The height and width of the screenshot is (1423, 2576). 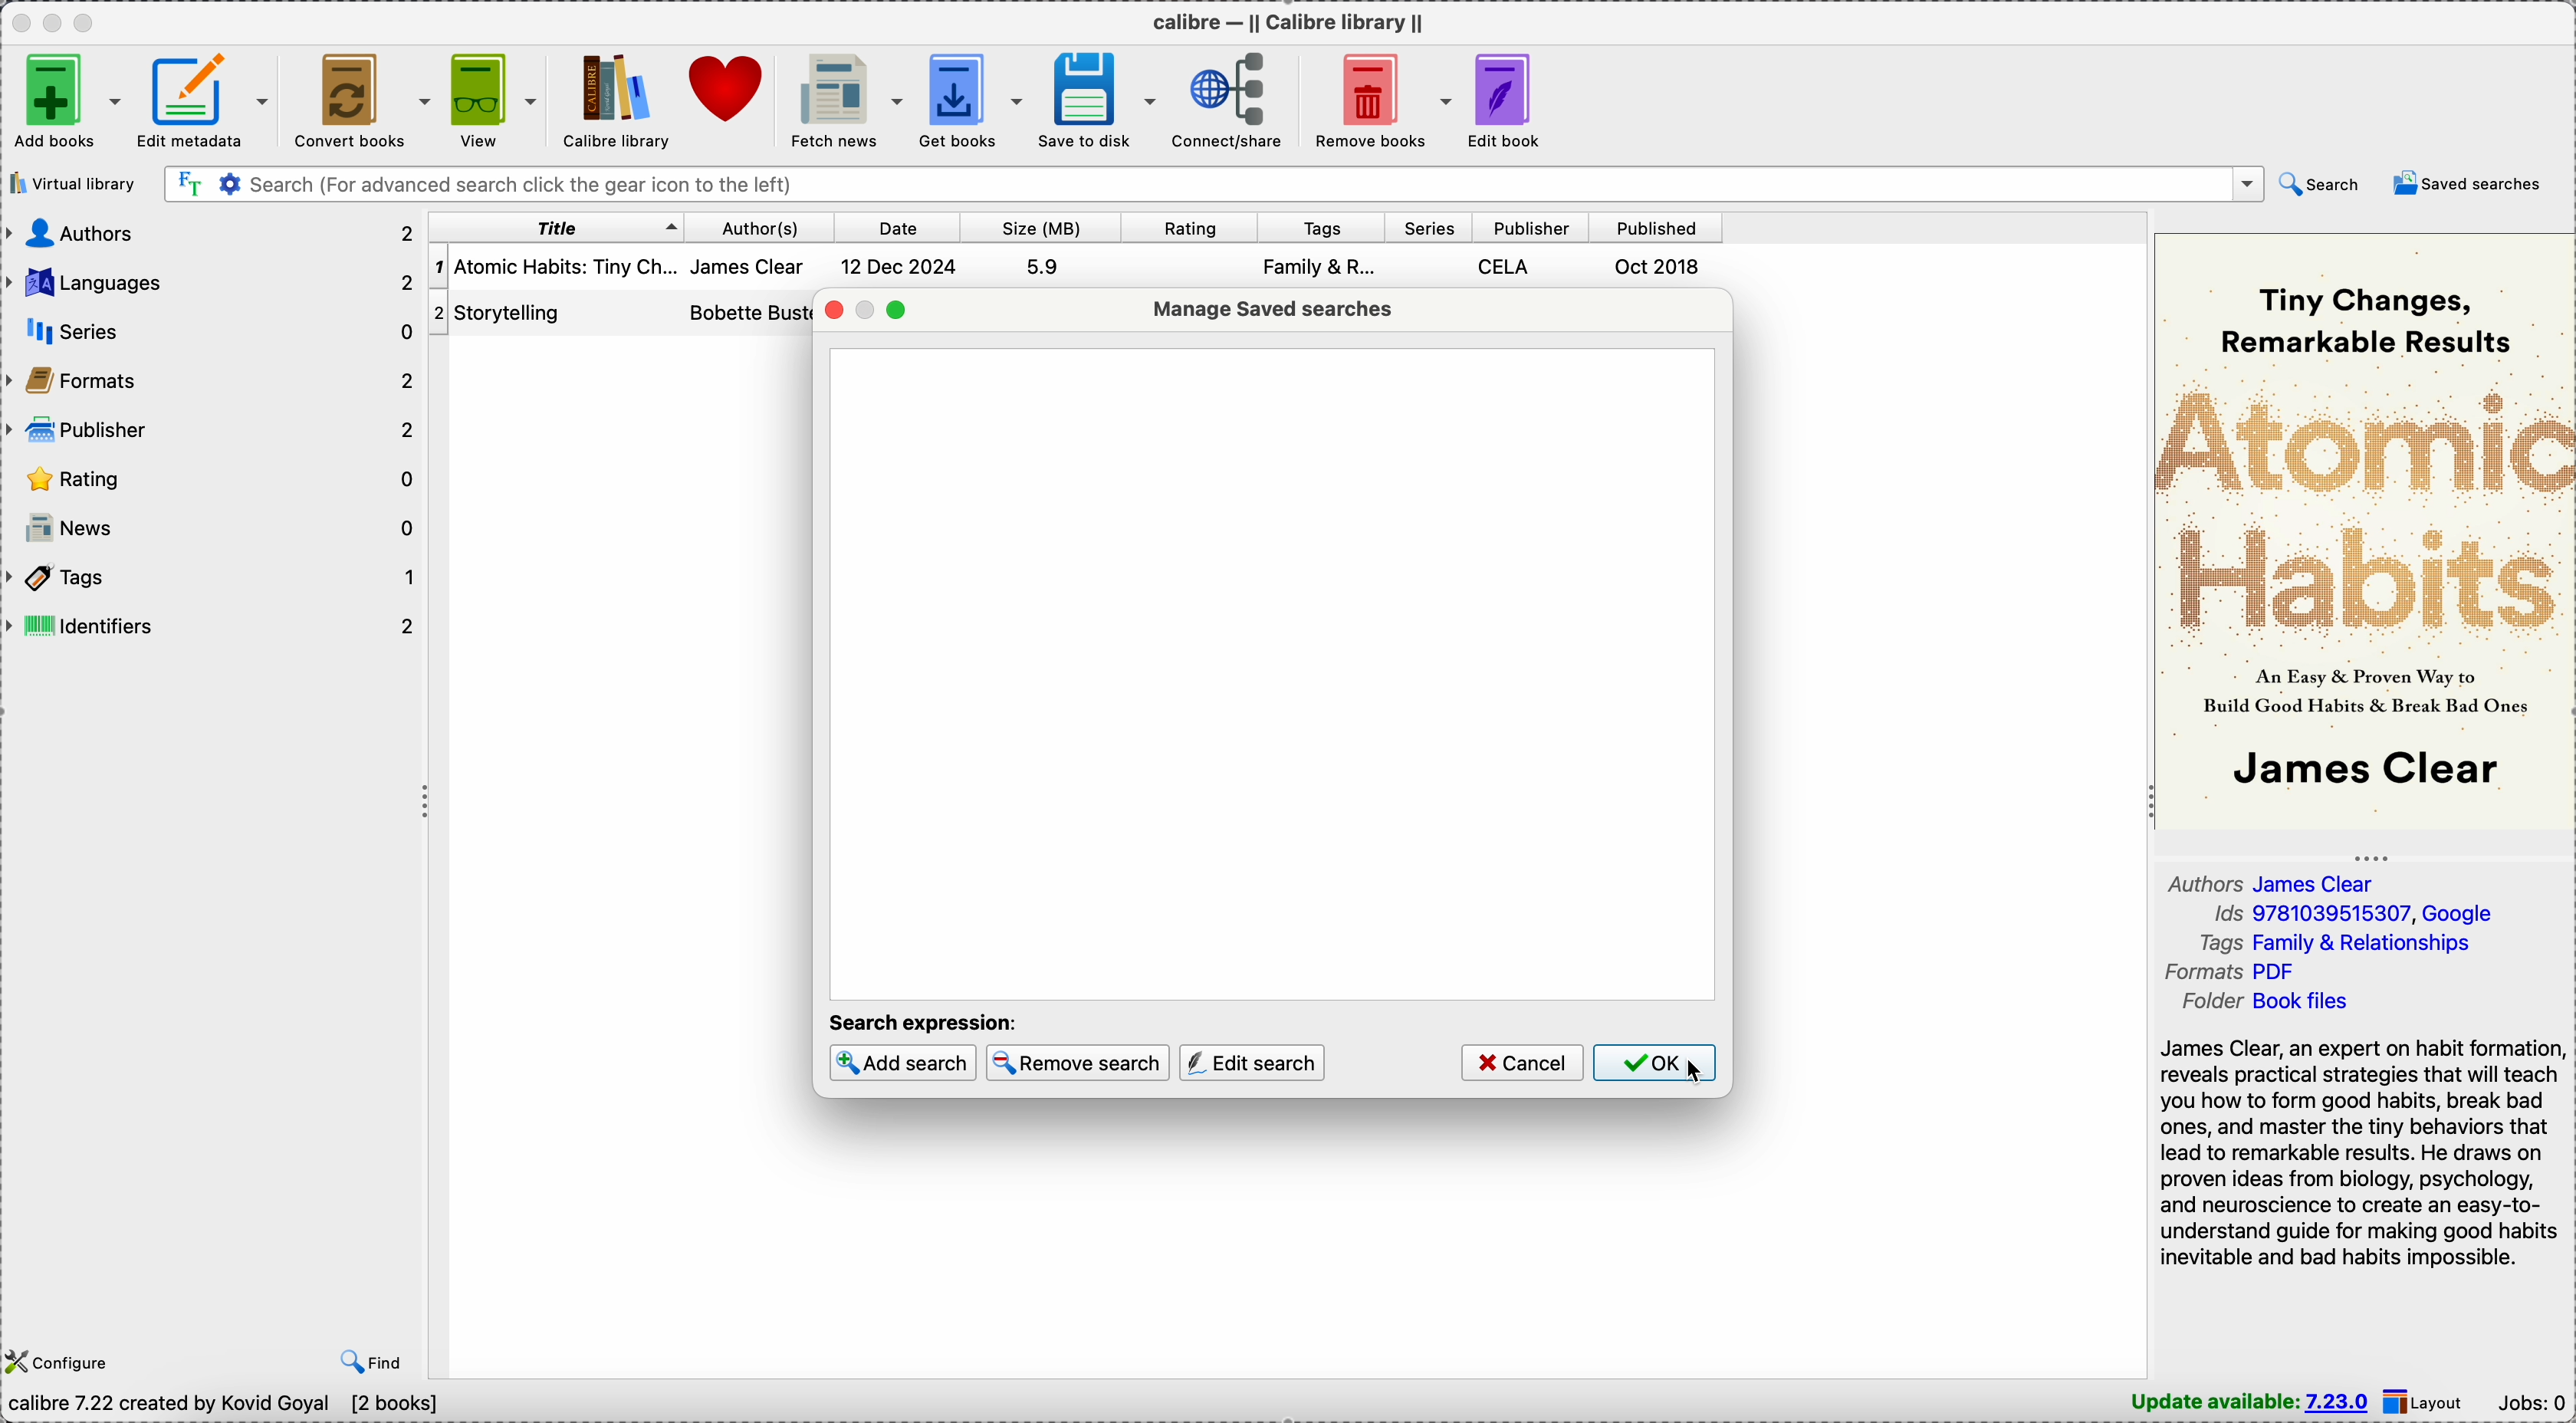 I want to click on rating, so click(x=1182, y=228).